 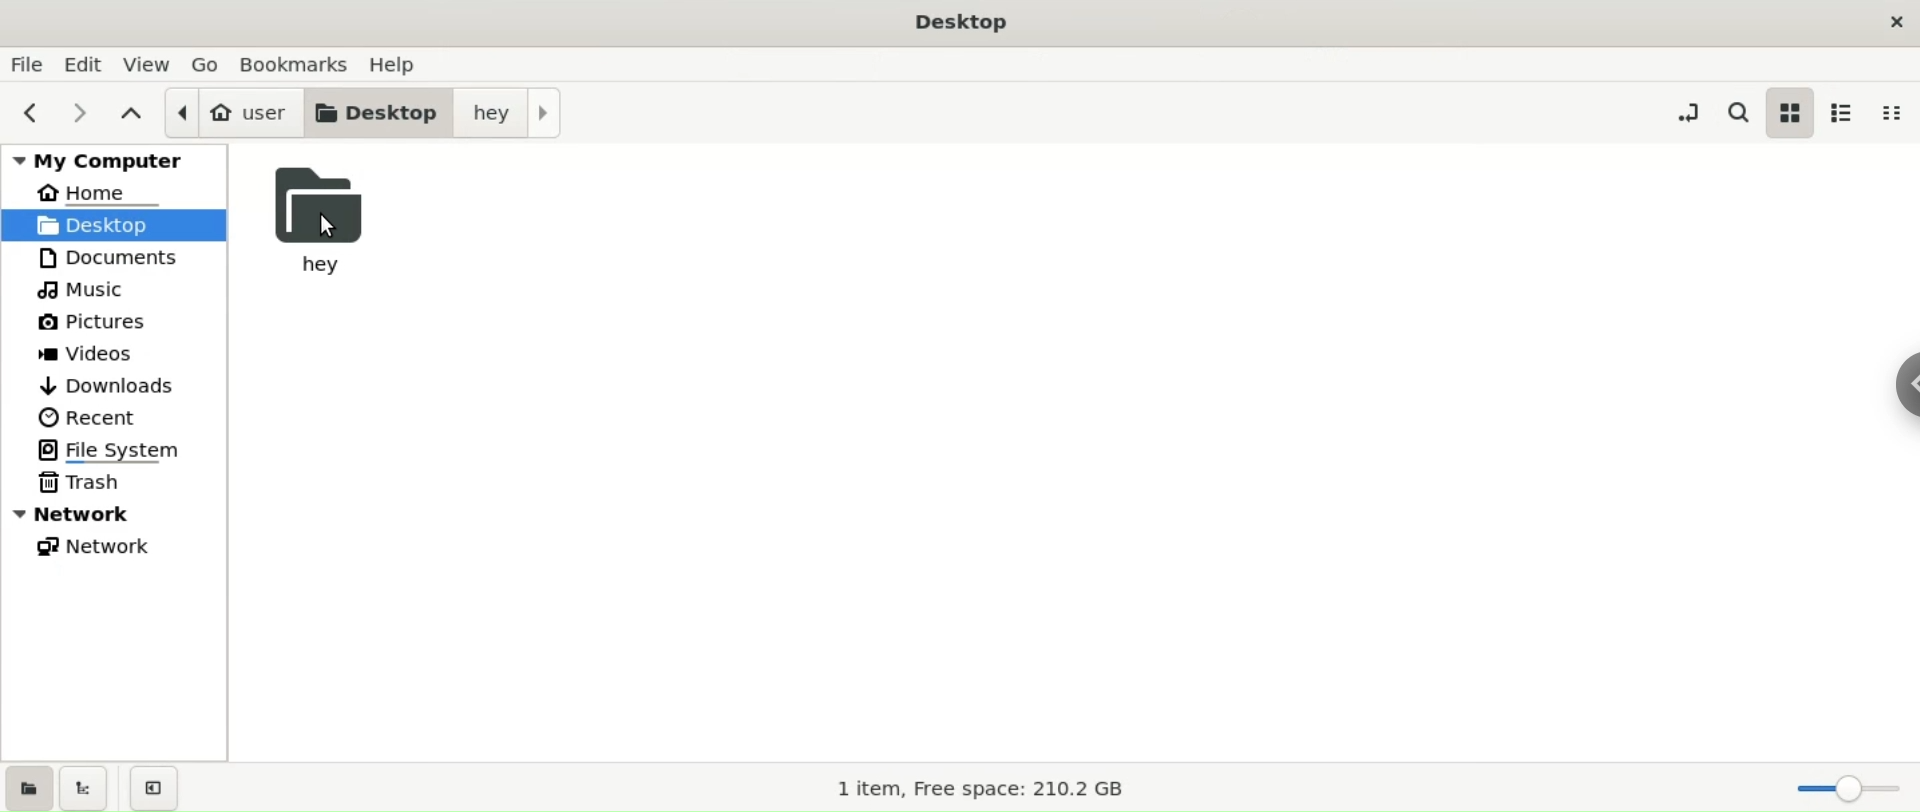 What do you see at coordinates (113, 513) in the screenshot?
I see `network` at bounding box center [113, 513].